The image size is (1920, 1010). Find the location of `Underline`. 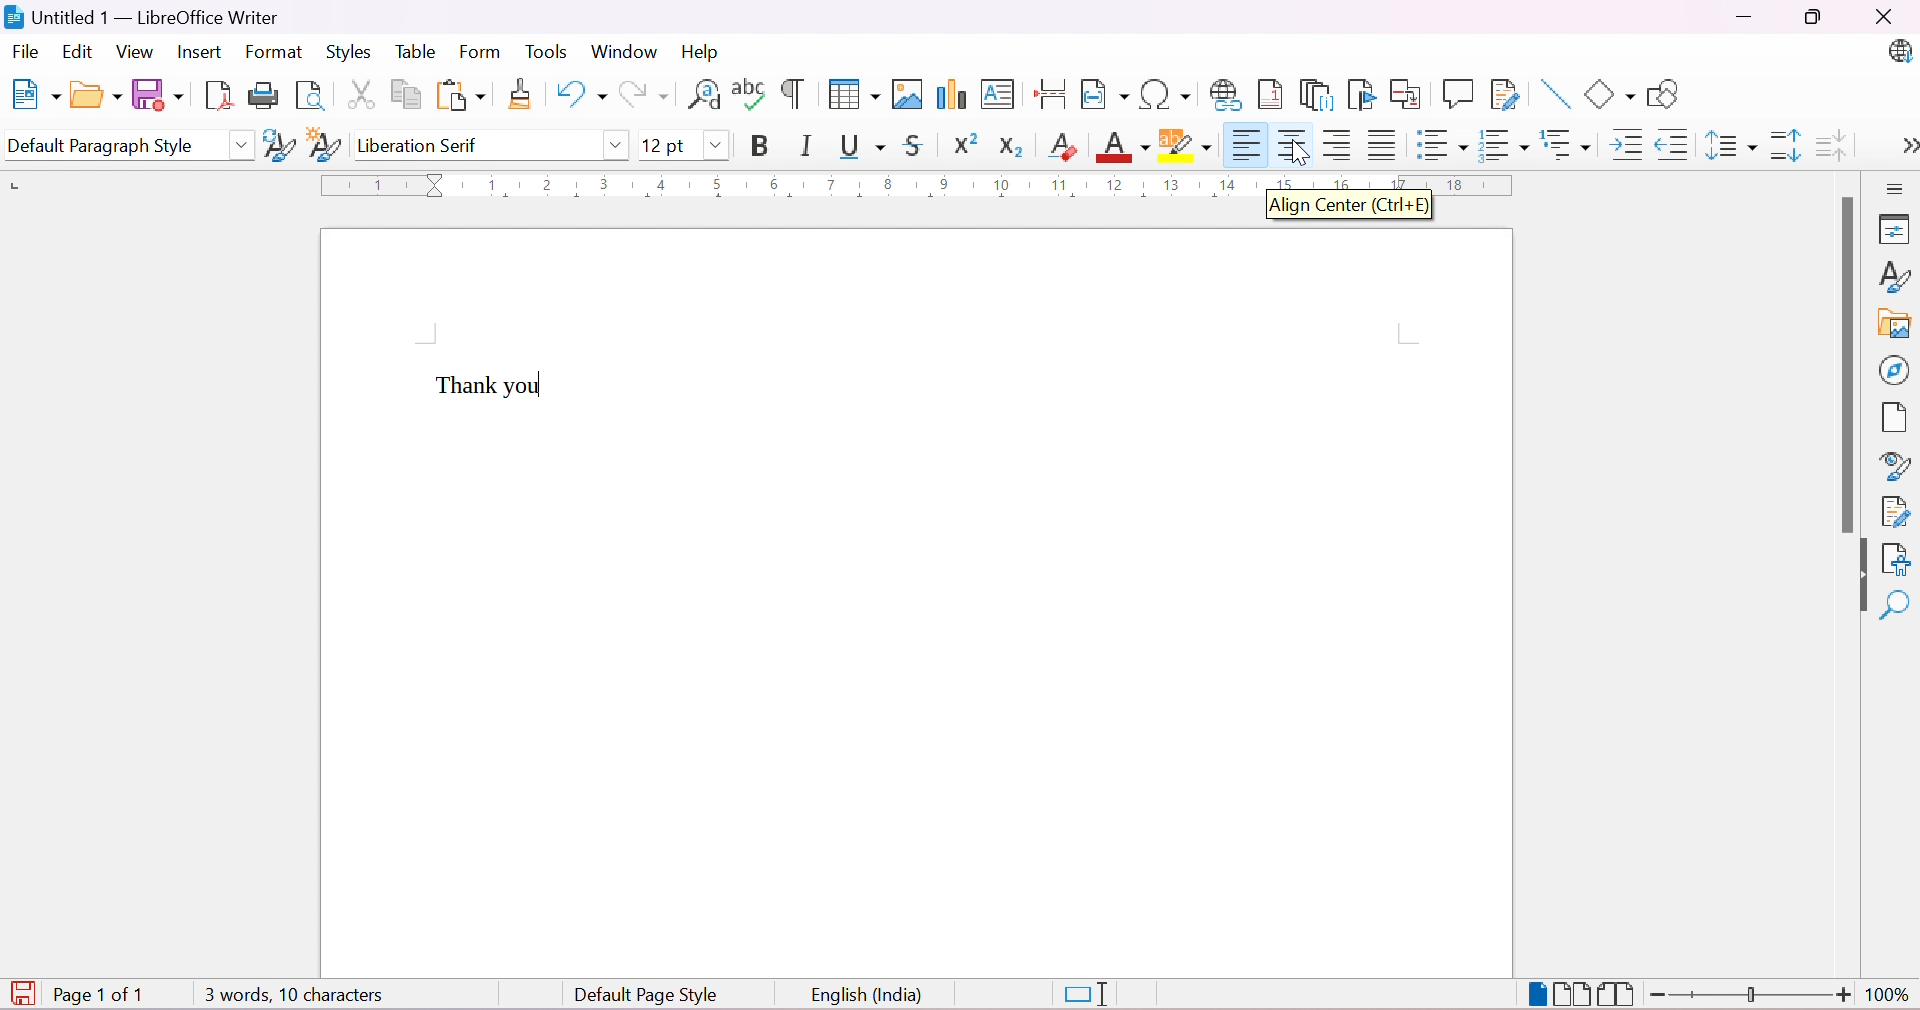

Underline is located at coordinates (862, 145).